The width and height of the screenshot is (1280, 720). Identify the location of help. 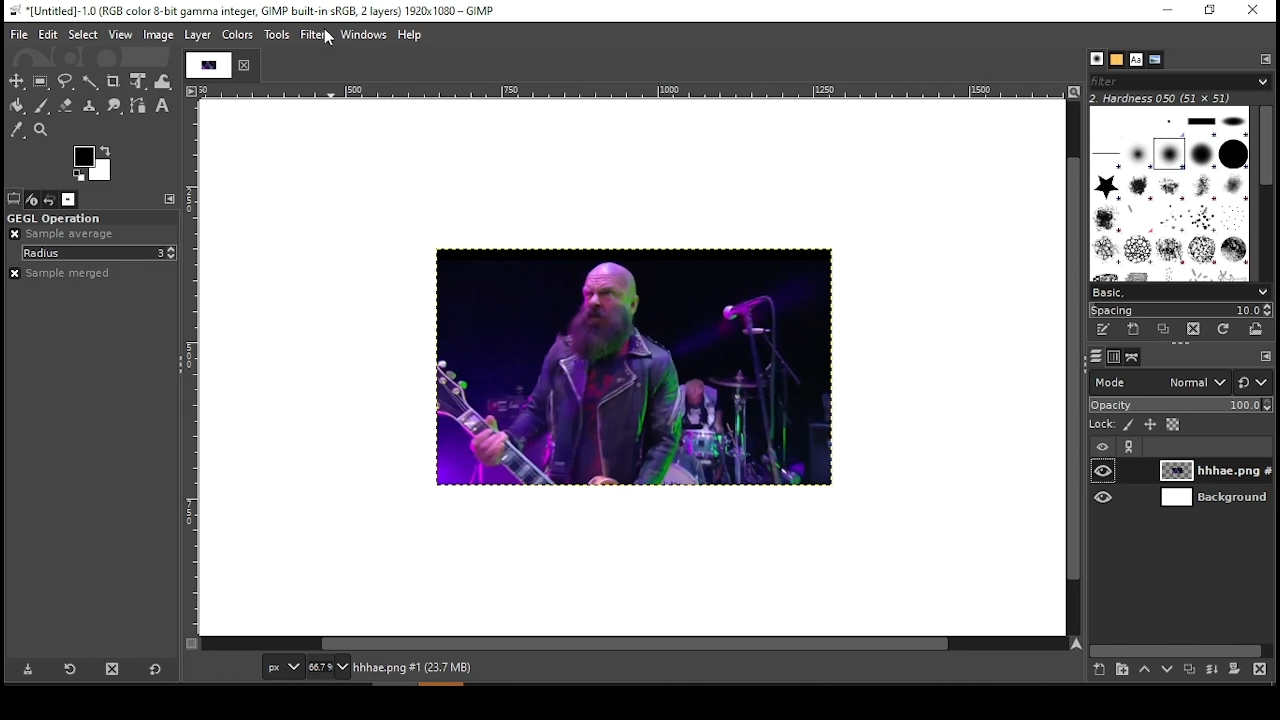
(412, 35).